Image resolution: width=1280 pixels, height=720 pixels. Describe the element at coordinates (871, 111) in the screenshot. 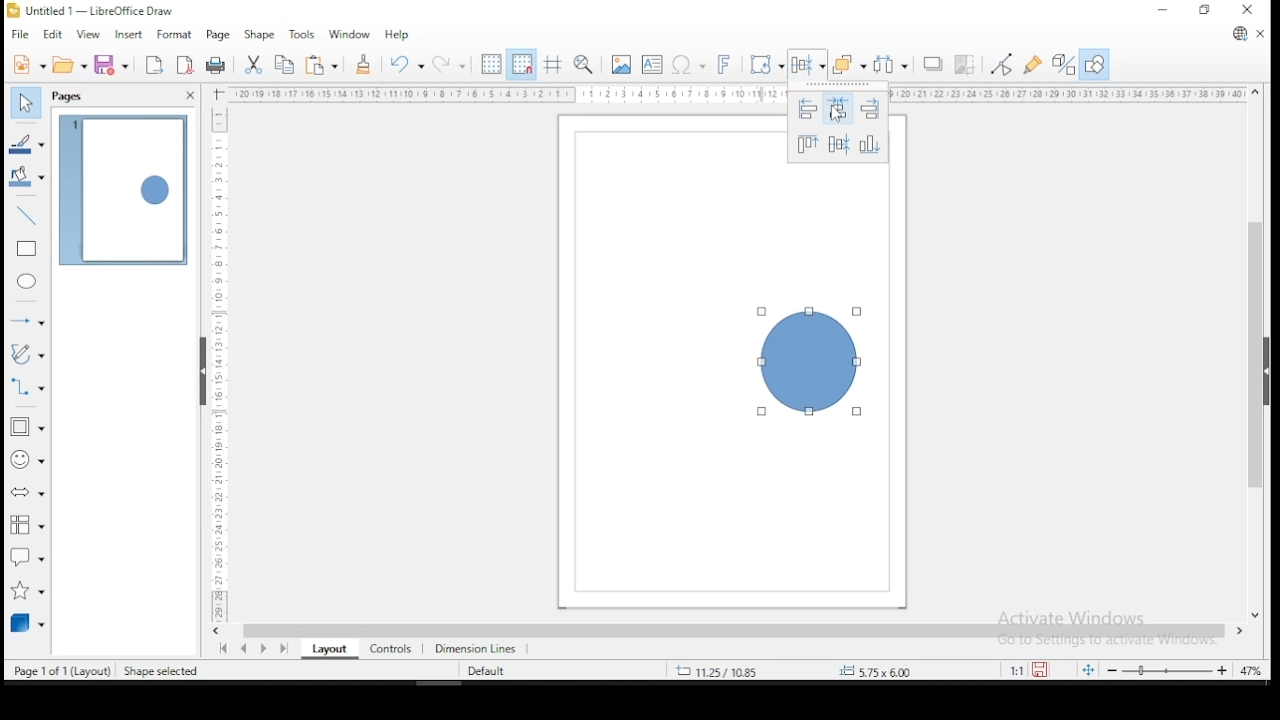

I see `right` at that location.